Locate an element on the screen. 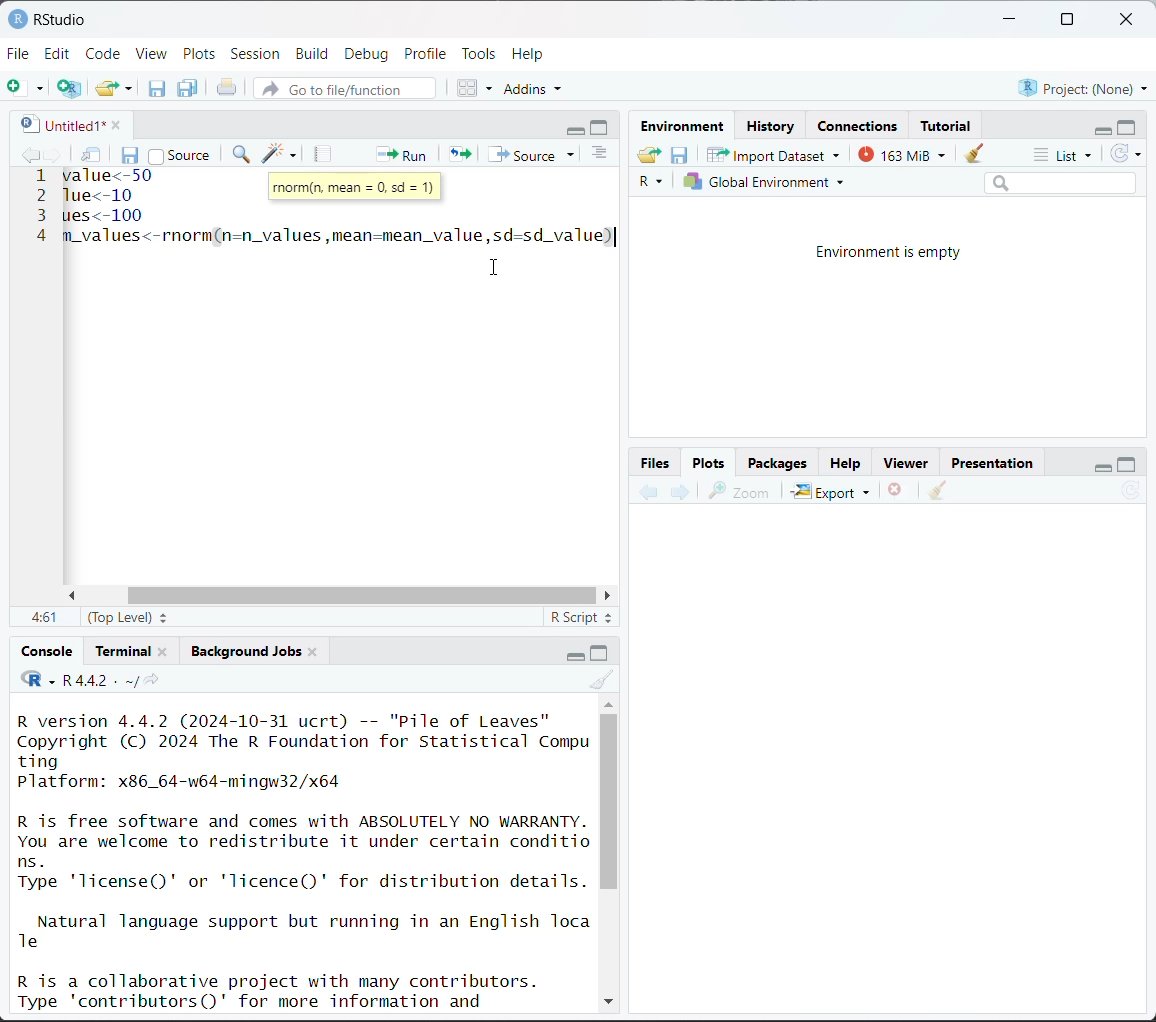 This screenshot has height=1022, width=1156. Background jobs is located at coordinates (246, 651).